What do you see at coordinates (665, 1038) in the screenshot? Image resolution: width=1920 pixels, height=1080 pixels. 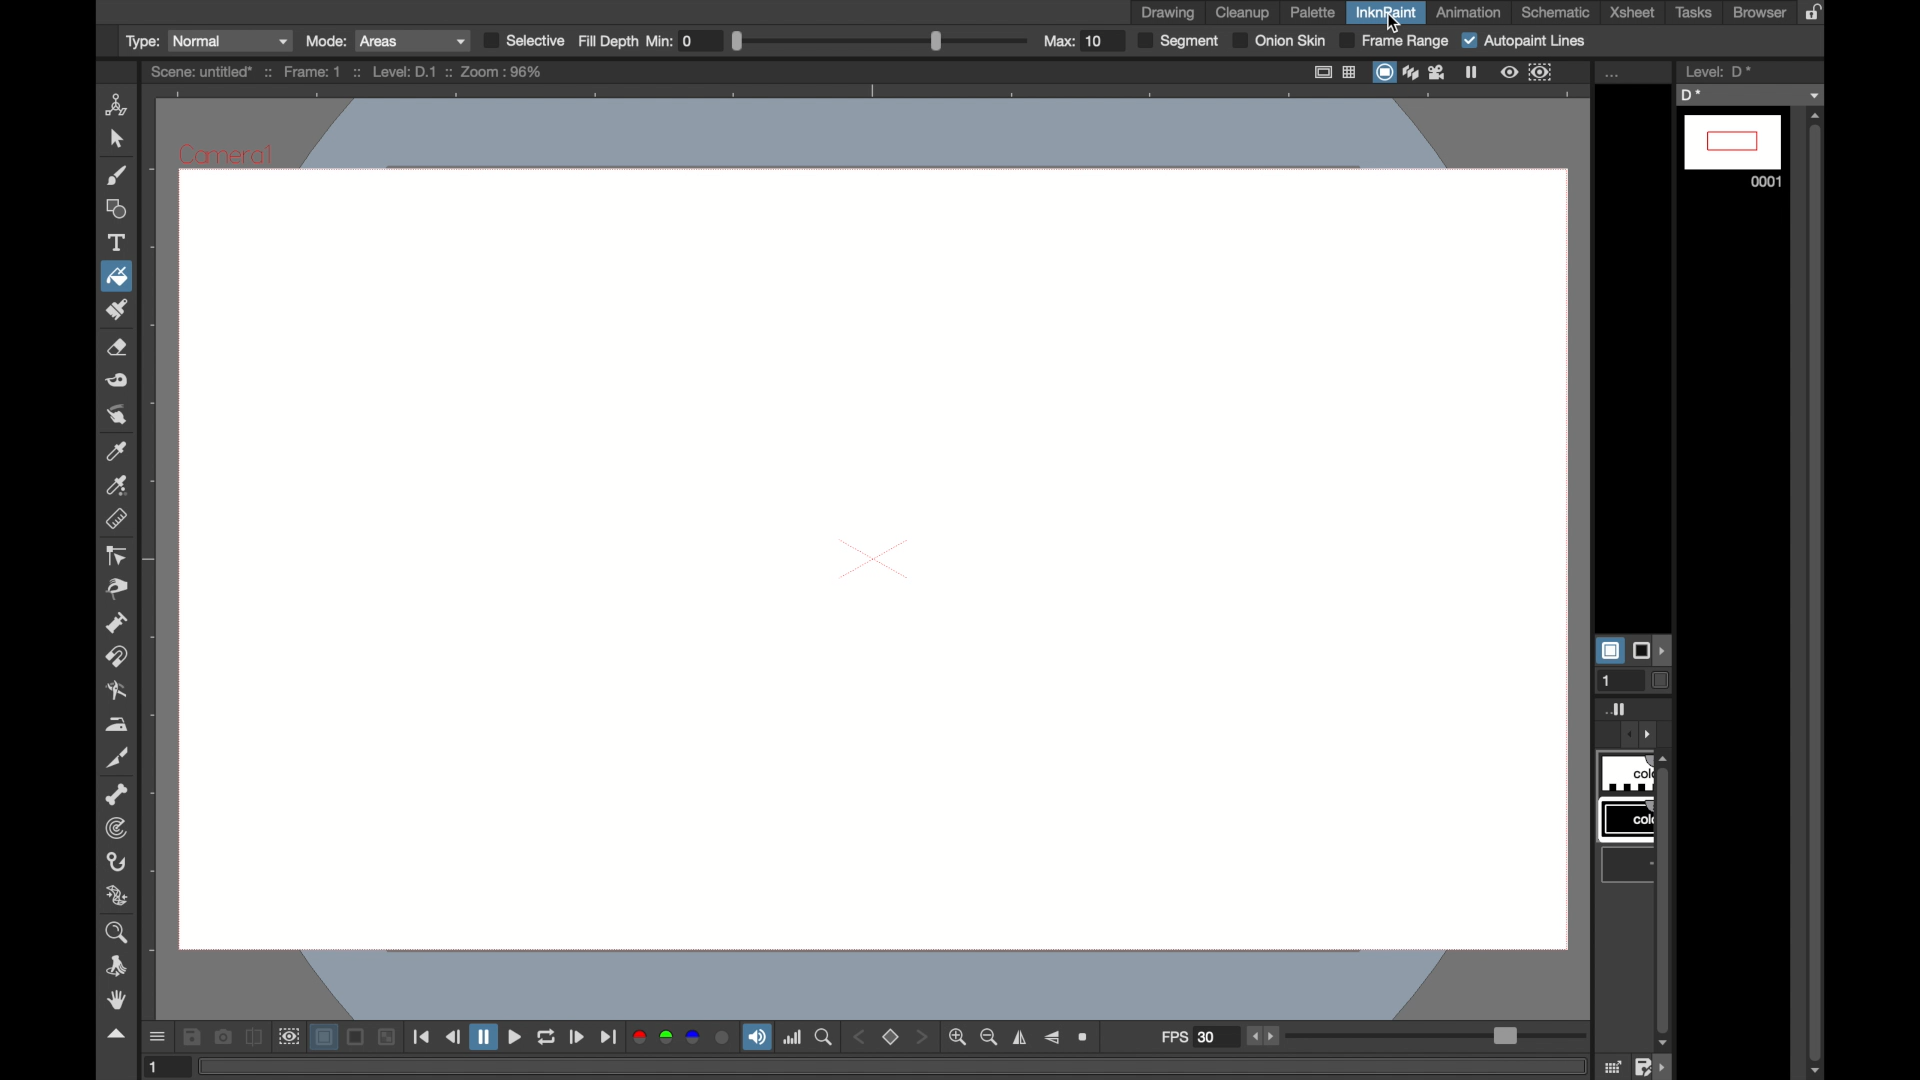 I see `green` at bounding box center [665, 1038].